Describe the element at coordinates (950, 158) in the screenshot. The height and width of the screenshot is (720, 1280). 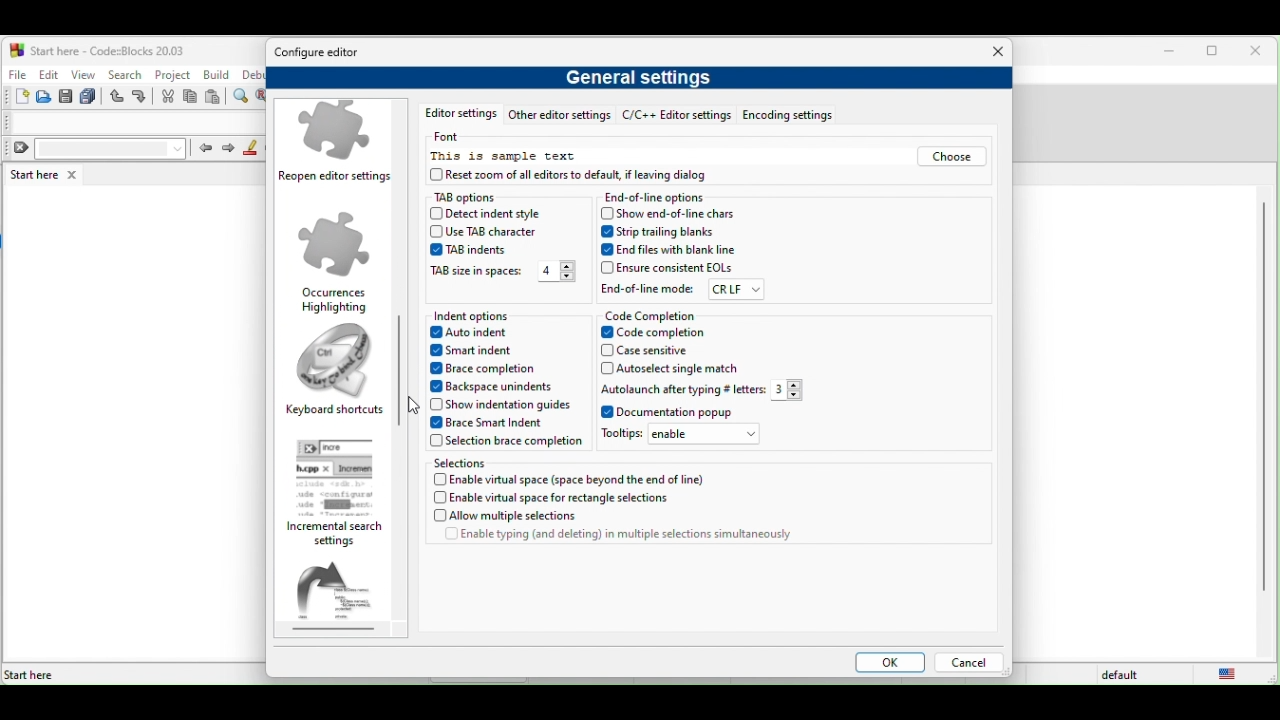
I see `choose` at that location.